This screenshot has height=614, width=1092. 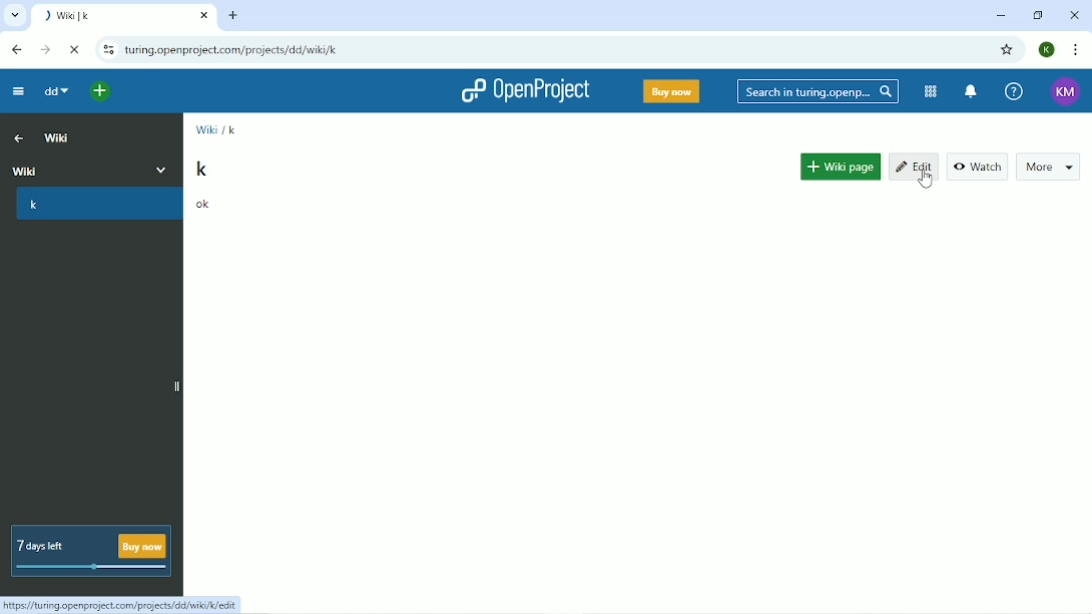 I want to click on Link, so click(x=125, y=603).